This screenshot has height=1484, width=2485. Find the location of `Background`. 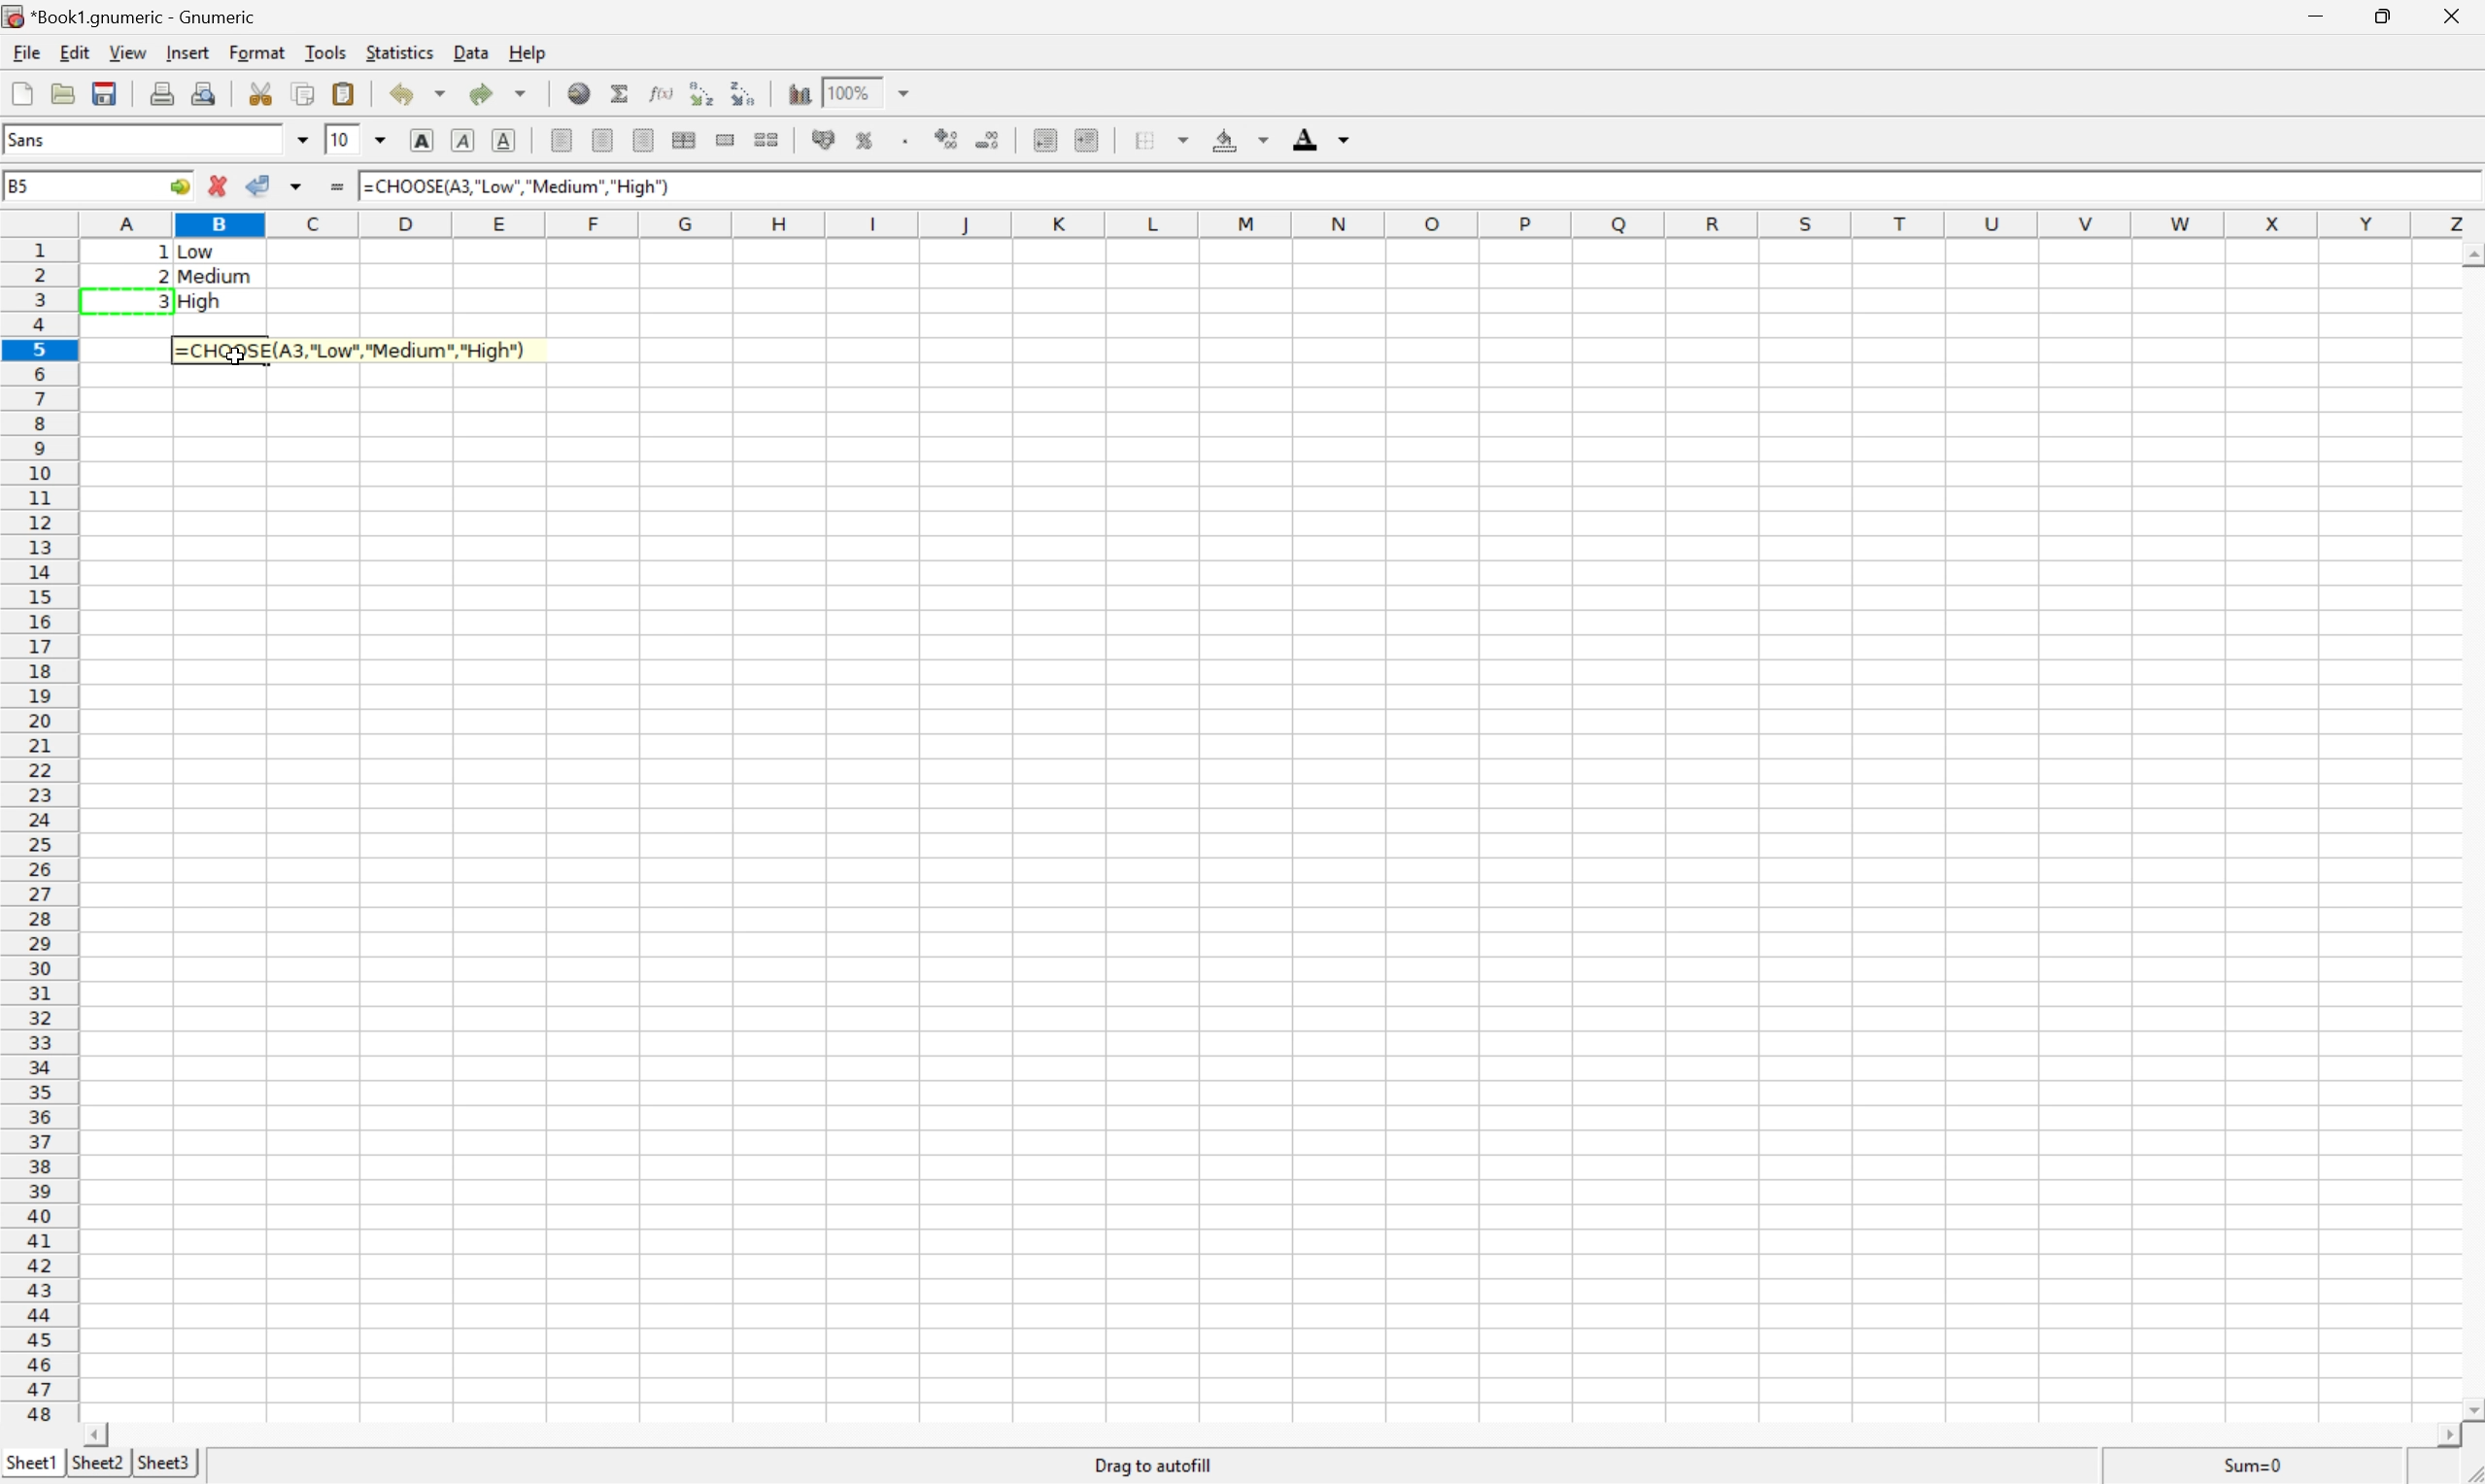

Background is located at coordinates (1240, 138).